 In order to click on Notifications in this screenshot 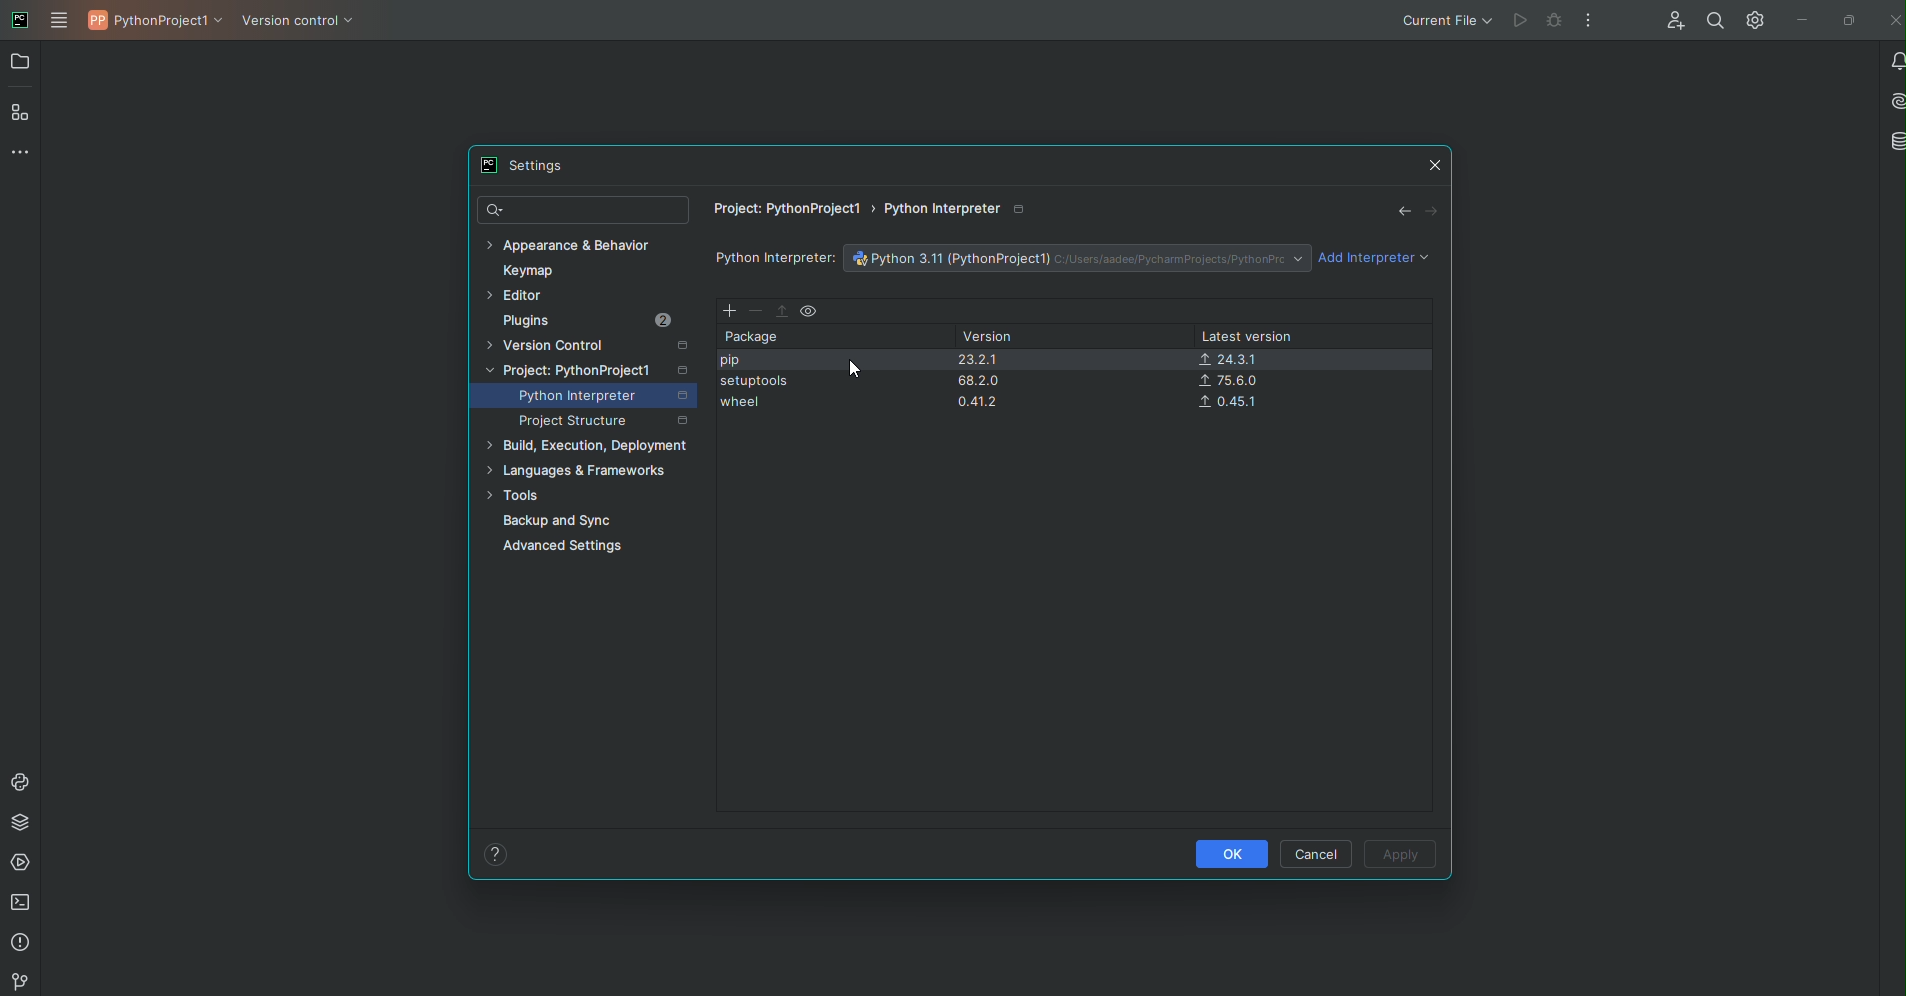, I will do `click(1893, 61)`.